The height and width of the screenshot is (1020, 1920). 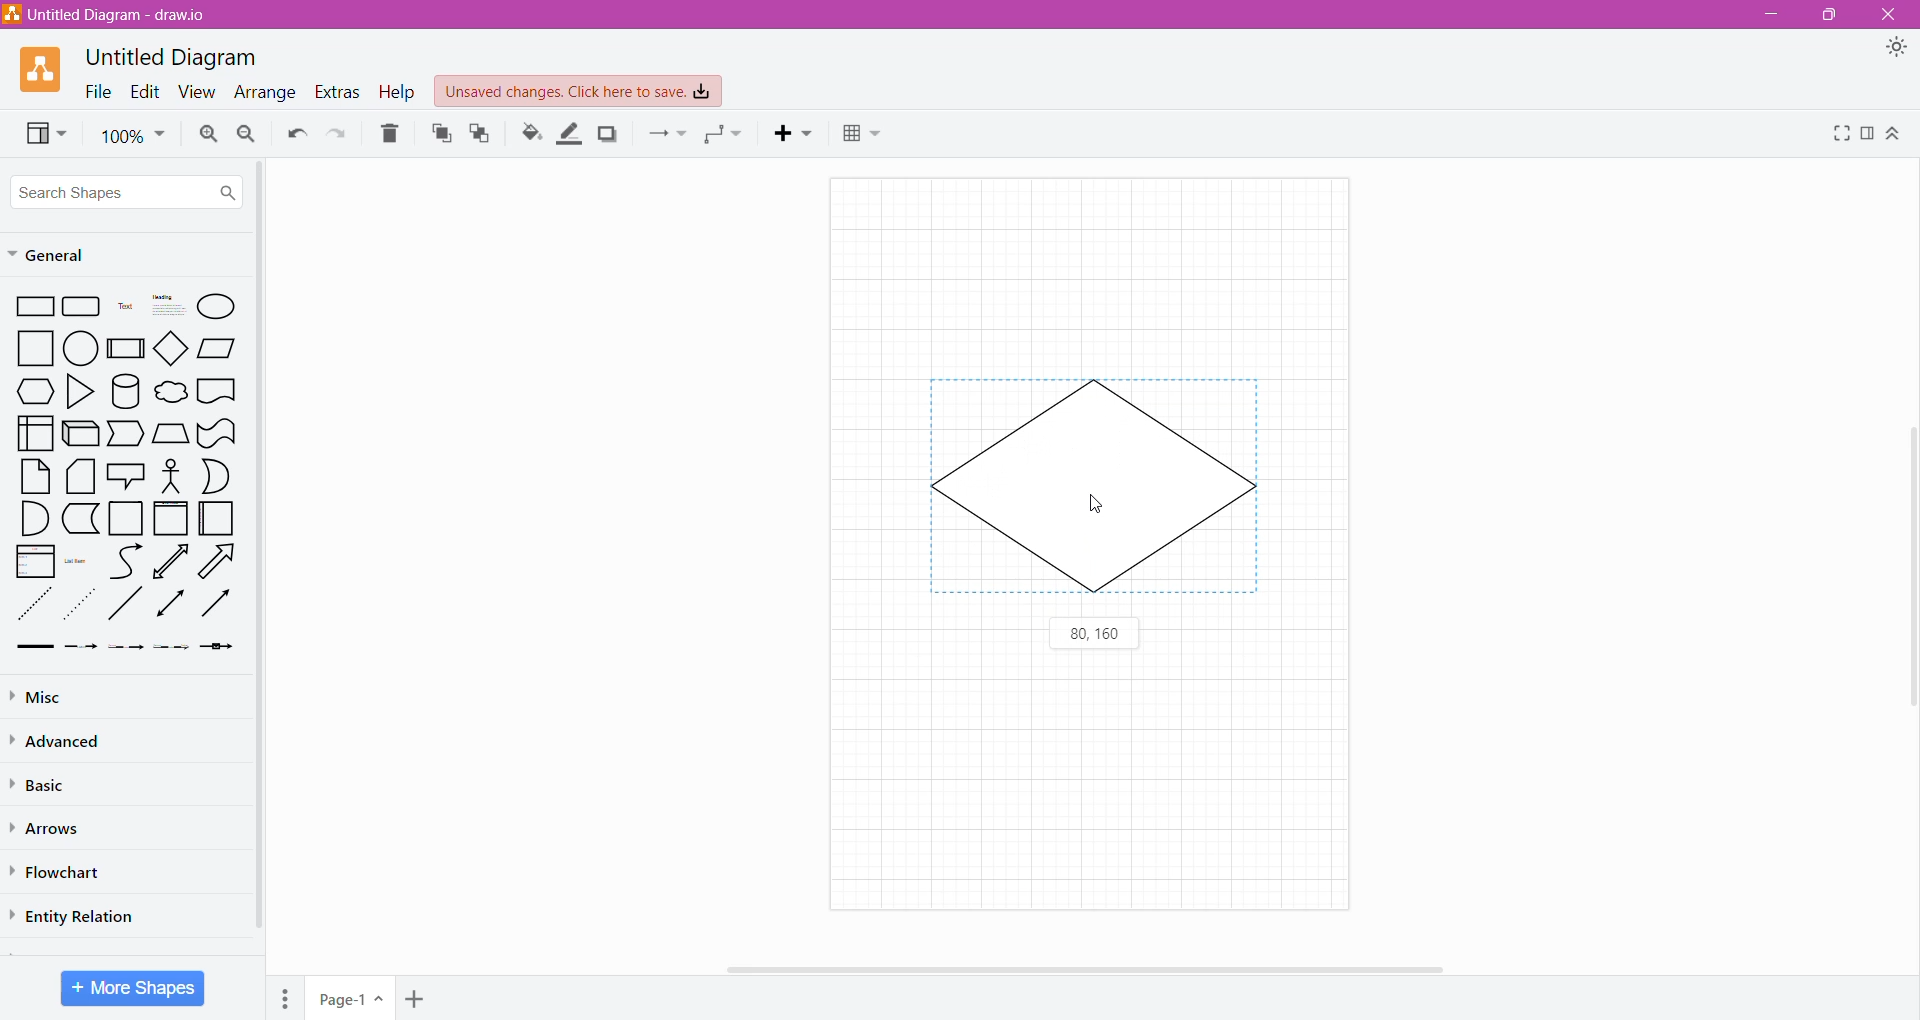 I want to click on Square, so click(x=36, y=348).